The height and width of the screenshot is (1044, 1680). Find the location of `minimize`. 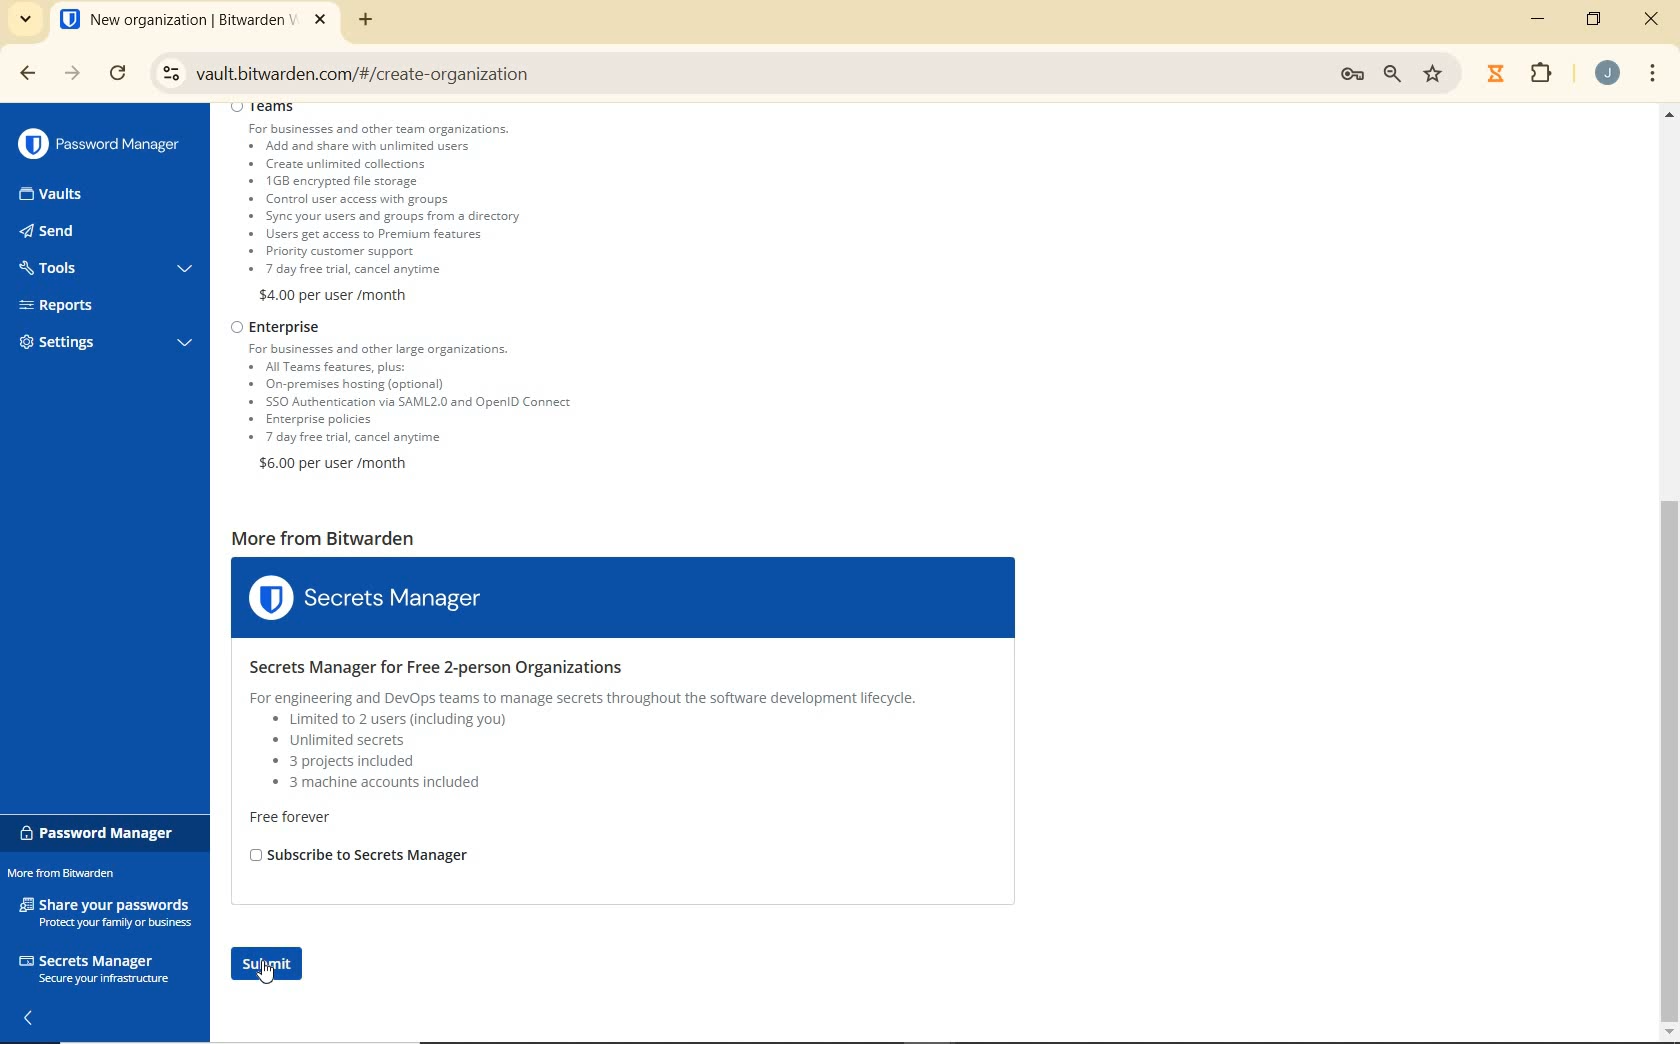

minimize is located at coordinates (1541, 19).